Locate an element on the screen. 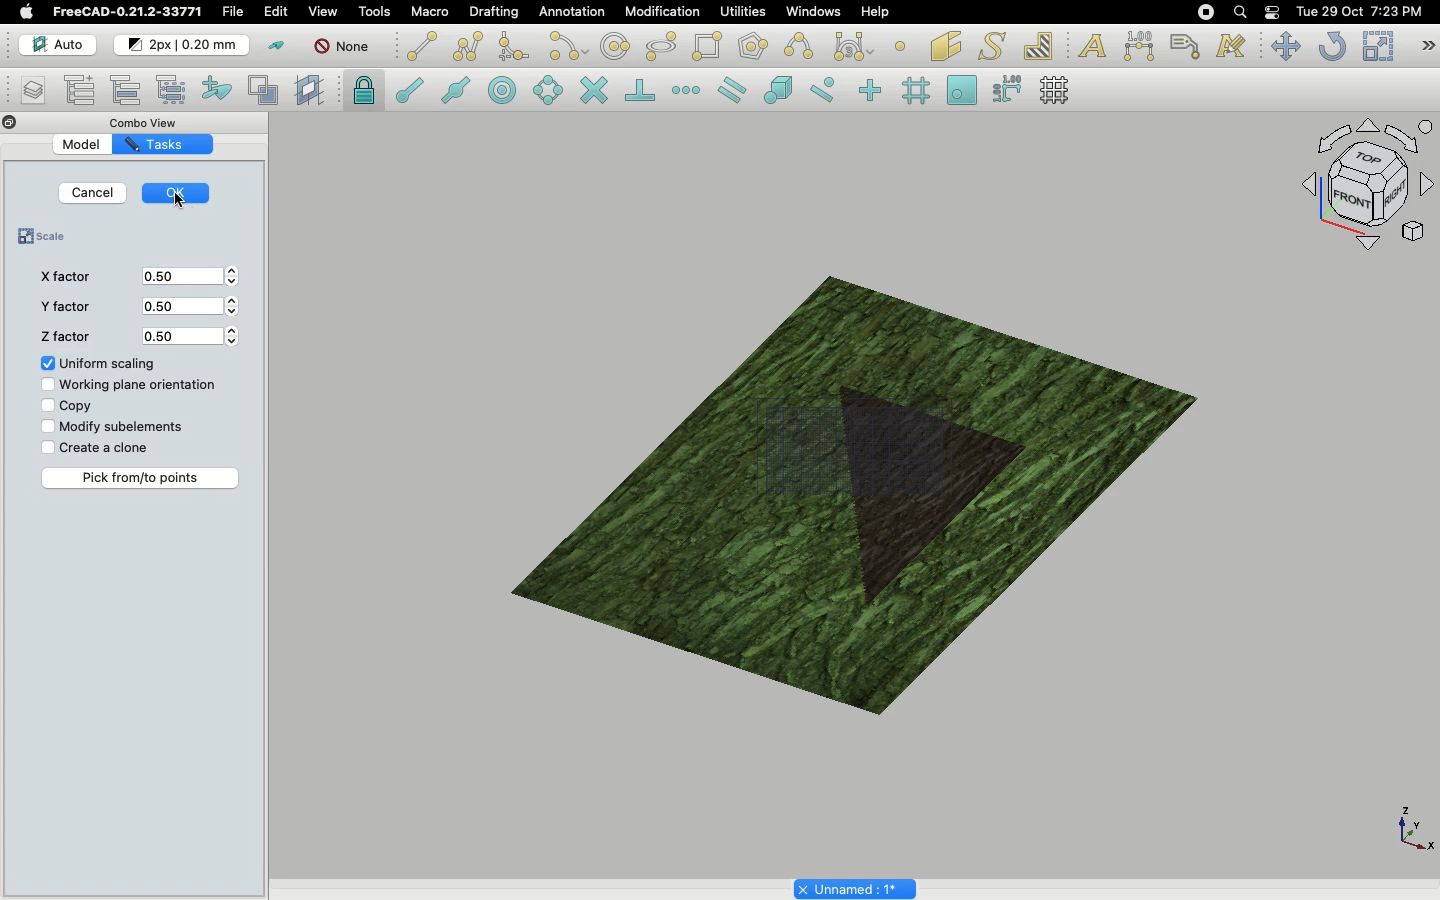 This screenshot has height=900, width=1440. O.5 is located at coordinates (191, 277).